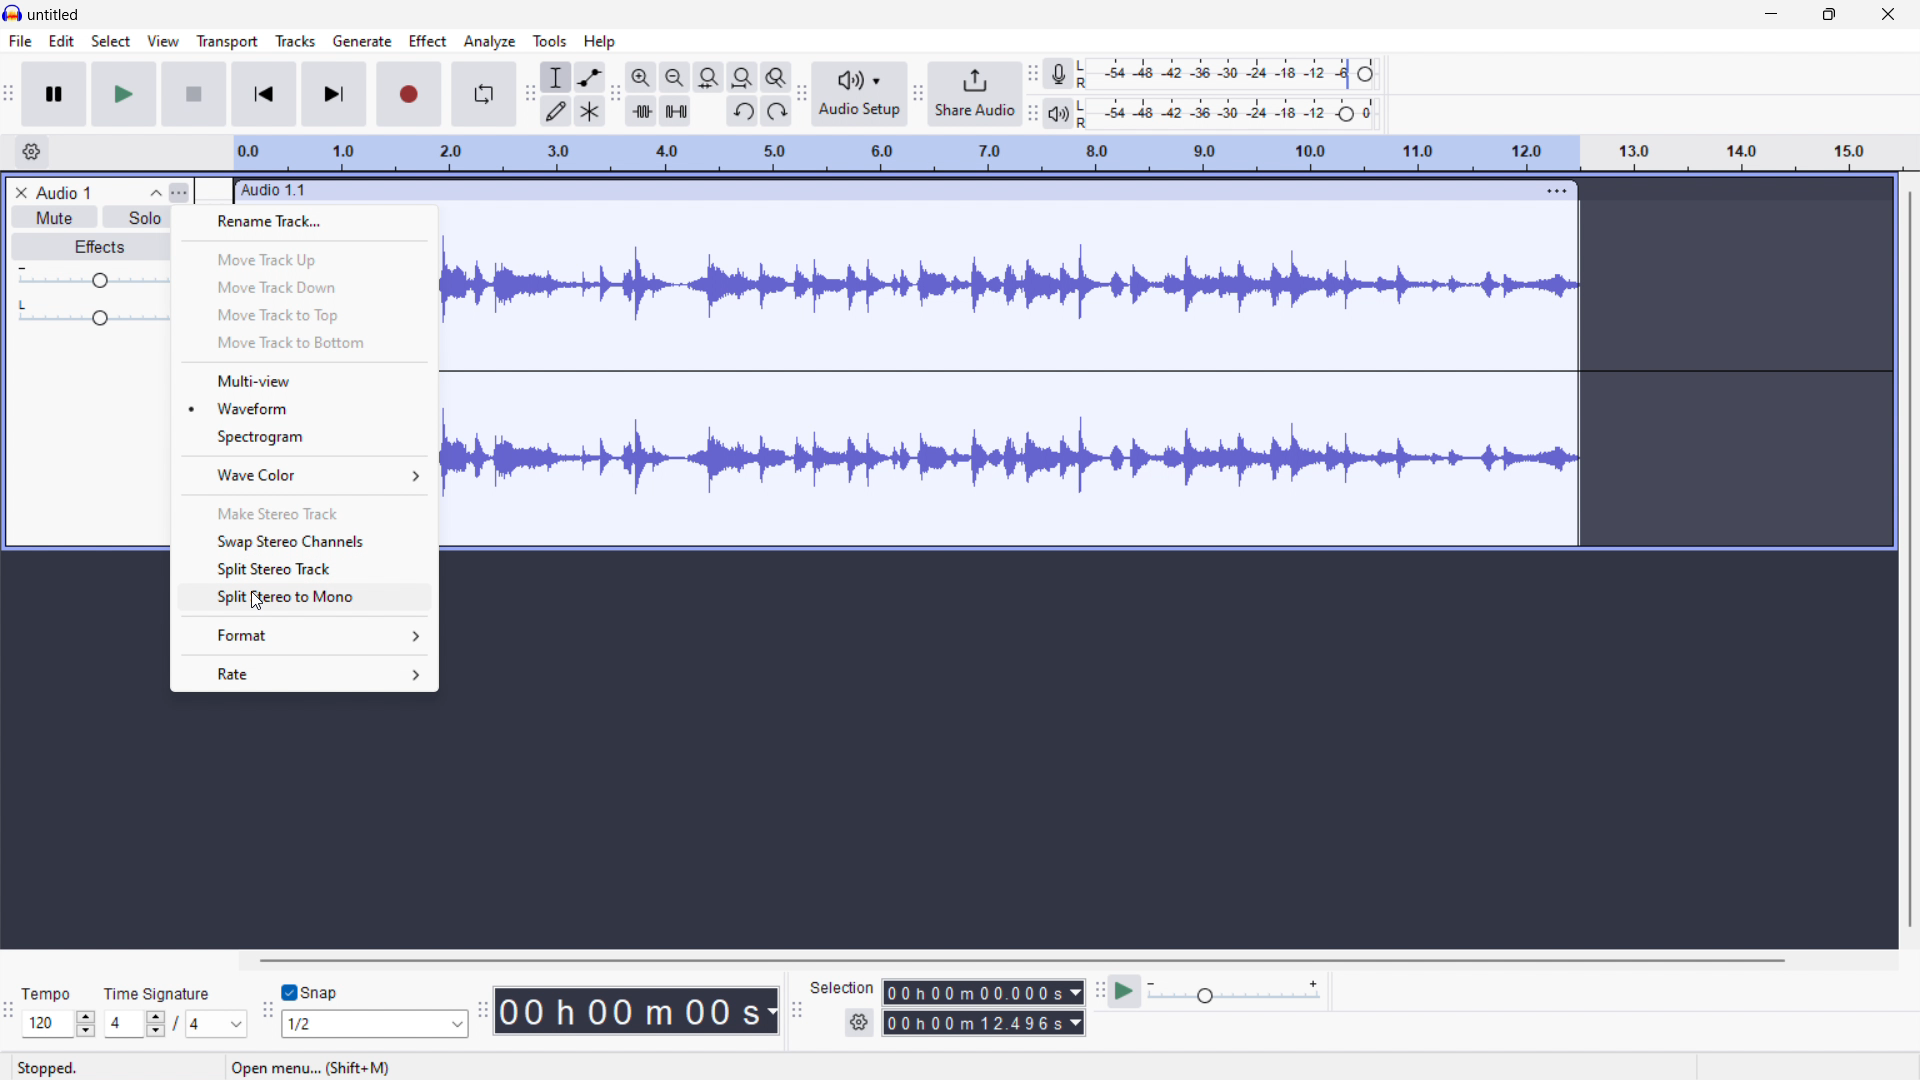  I want to click on minimize, so click(1770, 15).